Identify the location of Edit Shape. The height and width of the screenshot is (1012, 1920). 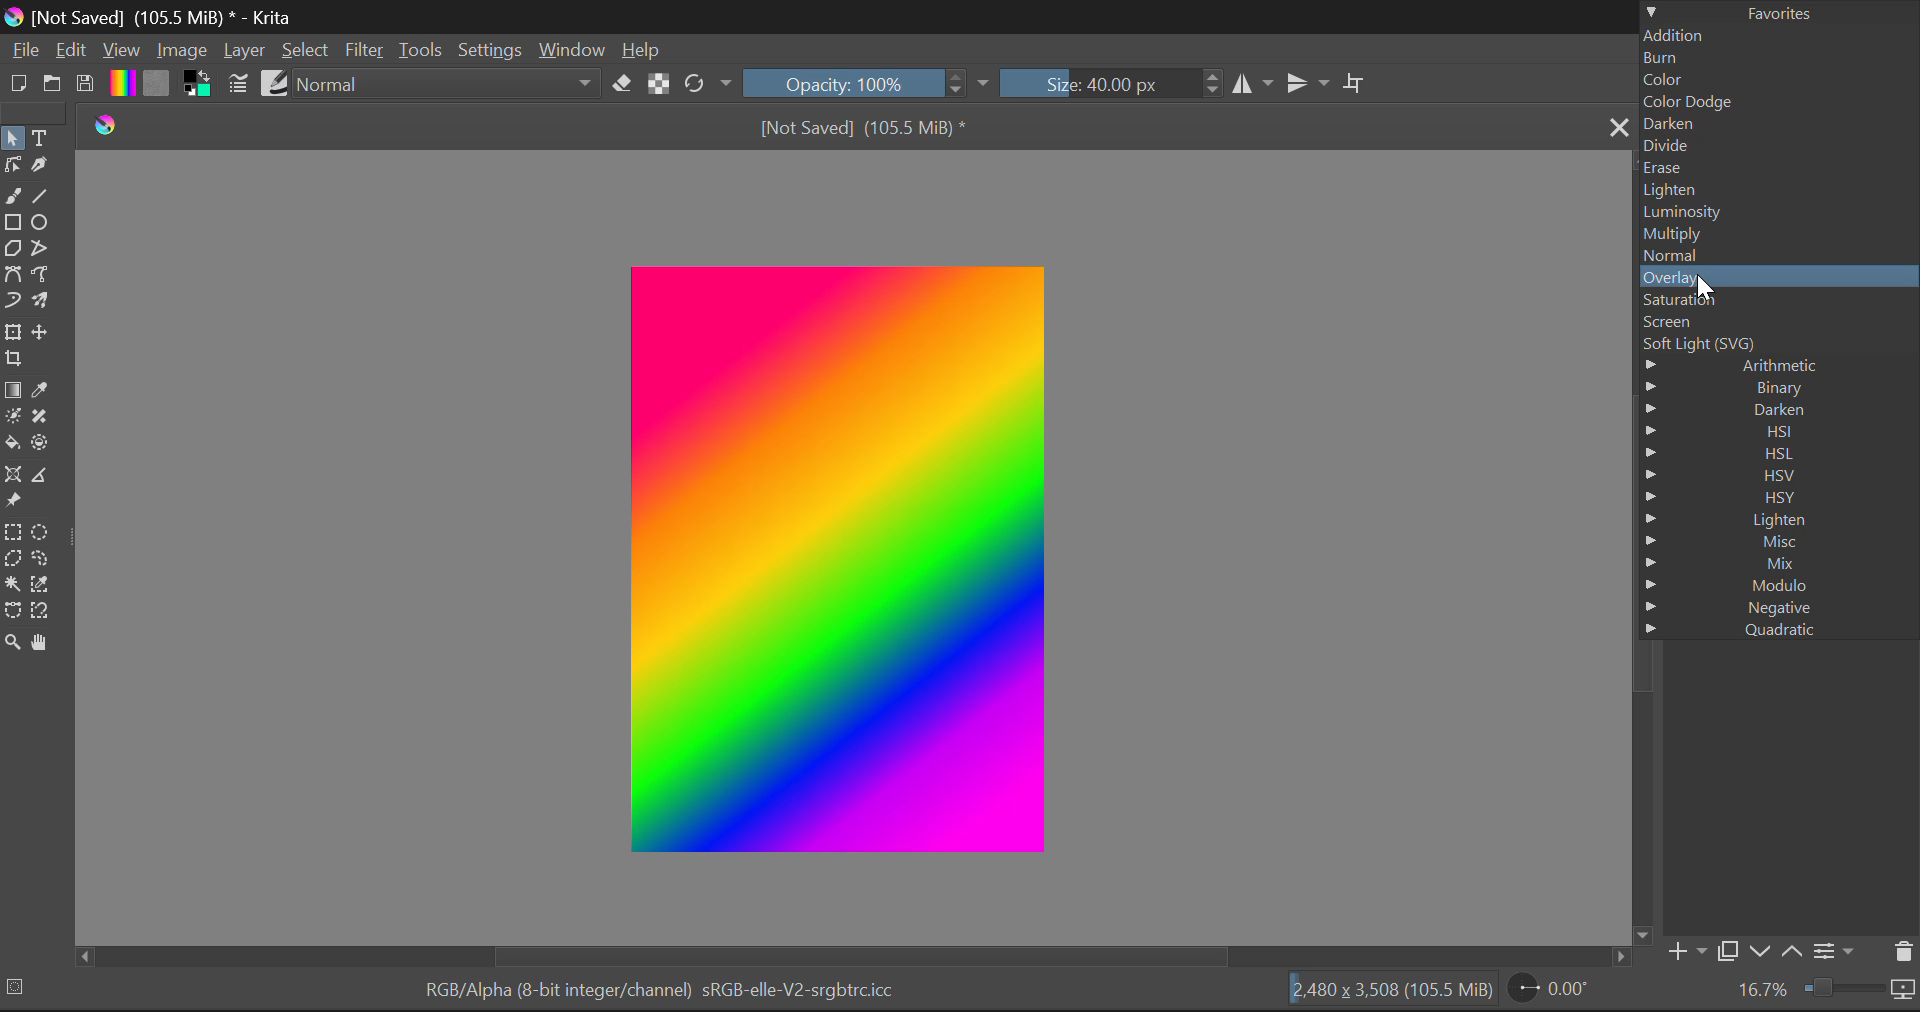
(12, 165).